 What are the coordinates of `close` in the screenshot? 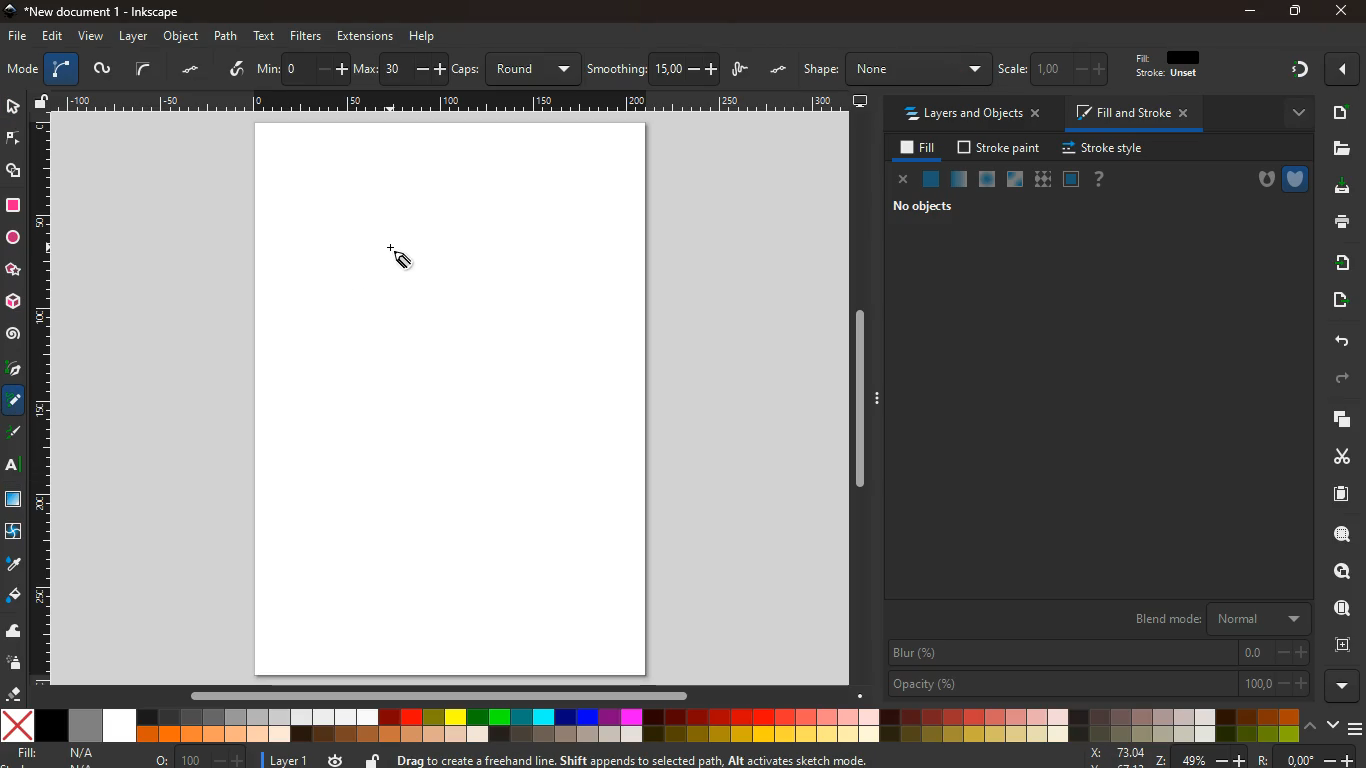 It's located at (904, 181).